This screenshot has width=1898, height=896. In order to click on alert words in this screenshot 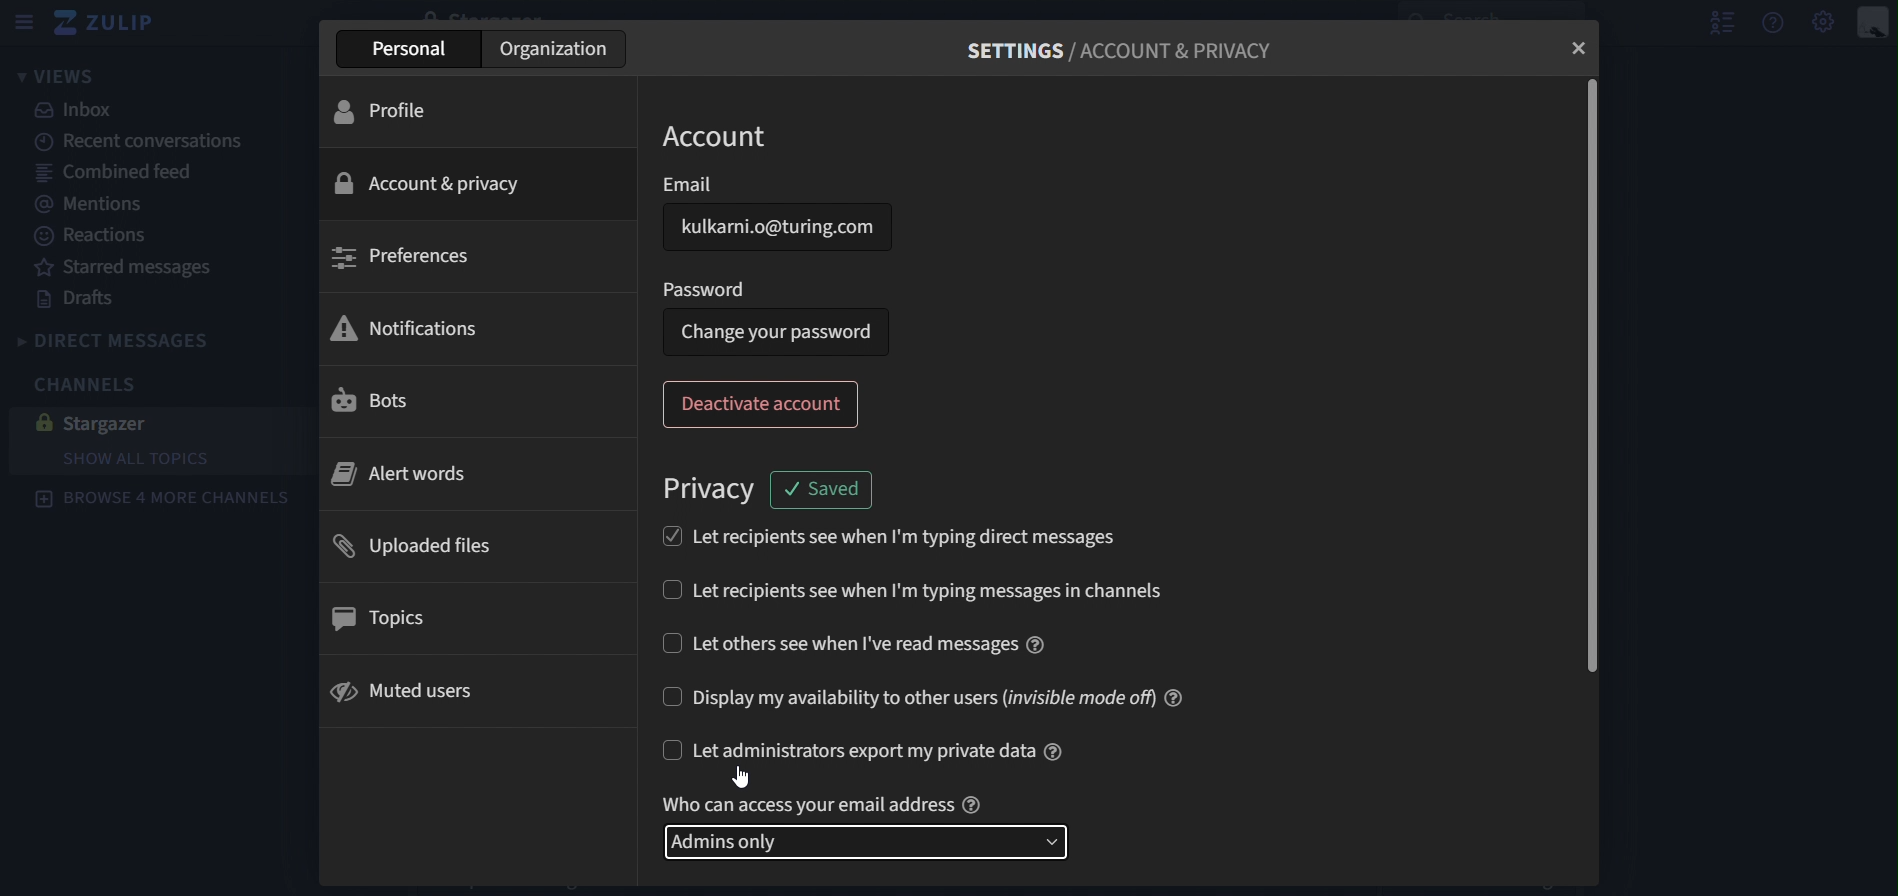, I will do `click(397, 474)`.